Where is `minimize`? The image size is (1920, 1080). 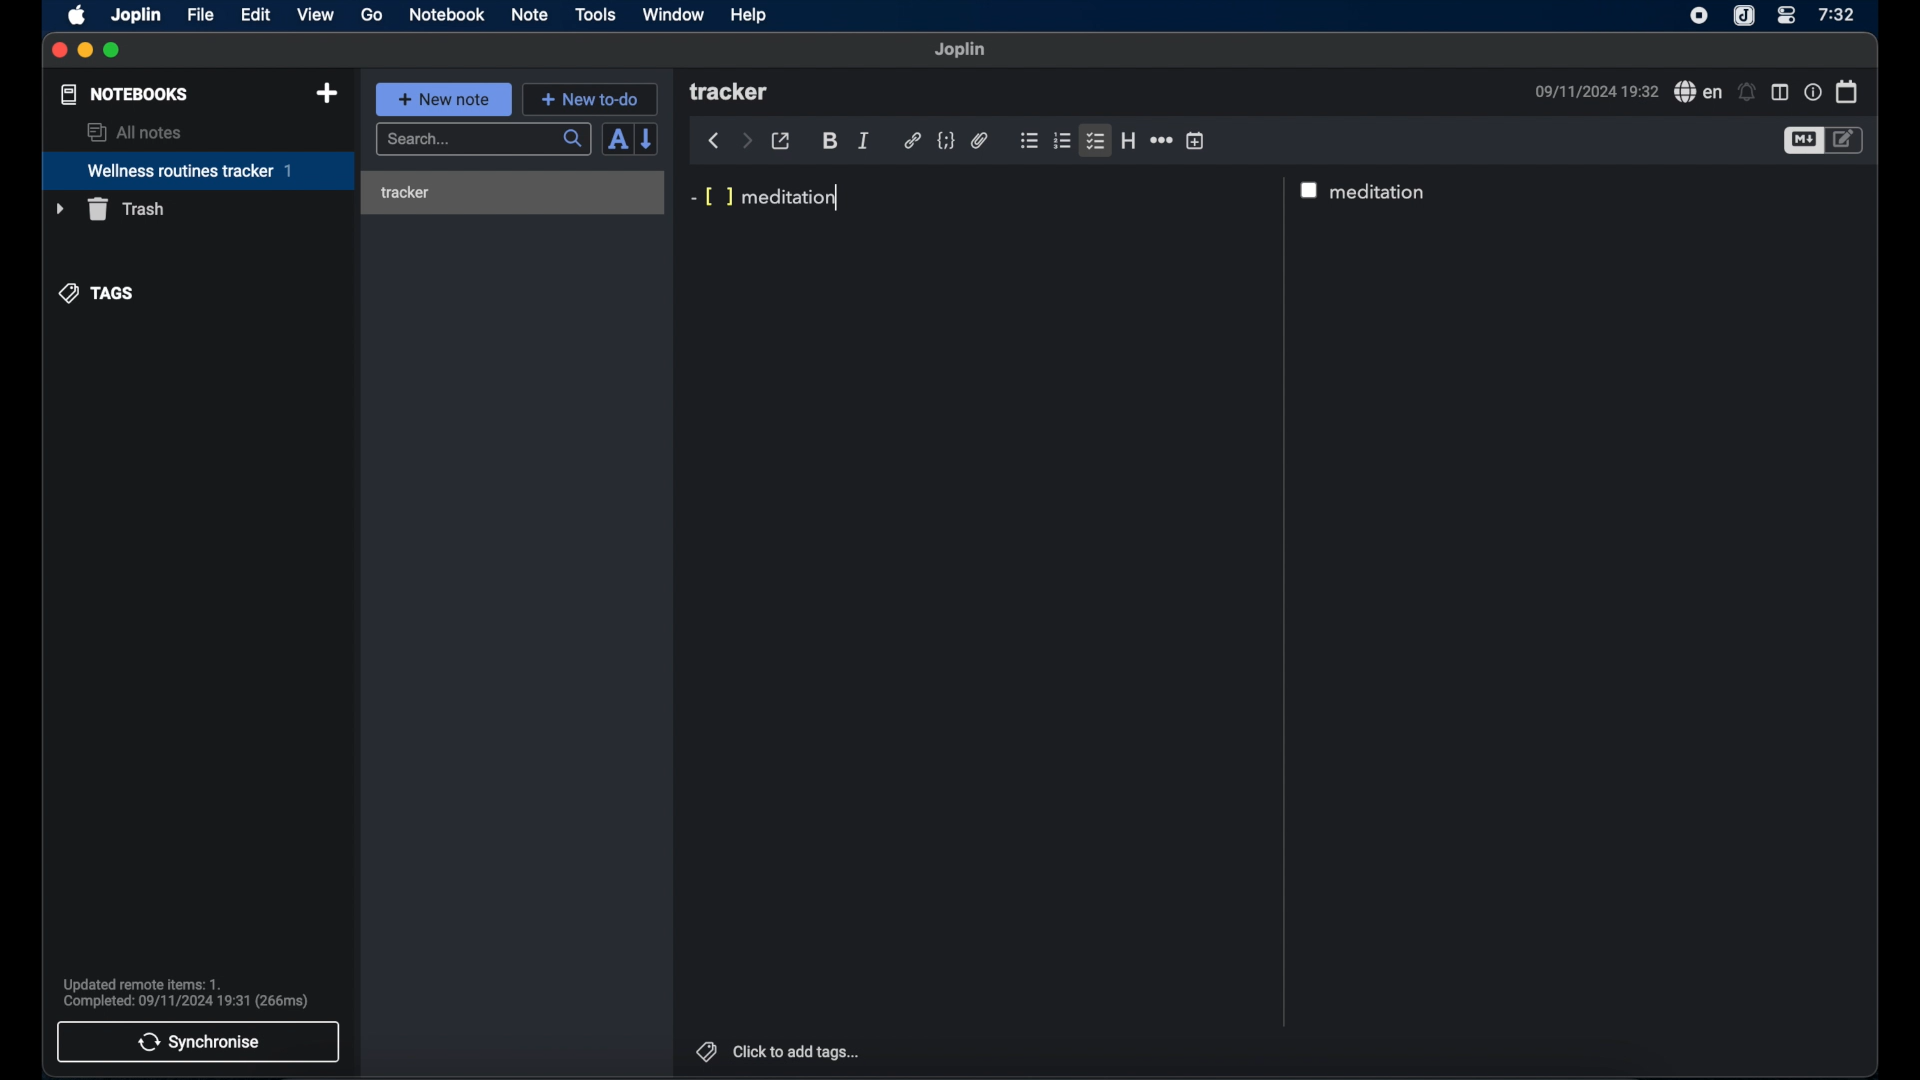
minimize is located at coordinates (86, 51).